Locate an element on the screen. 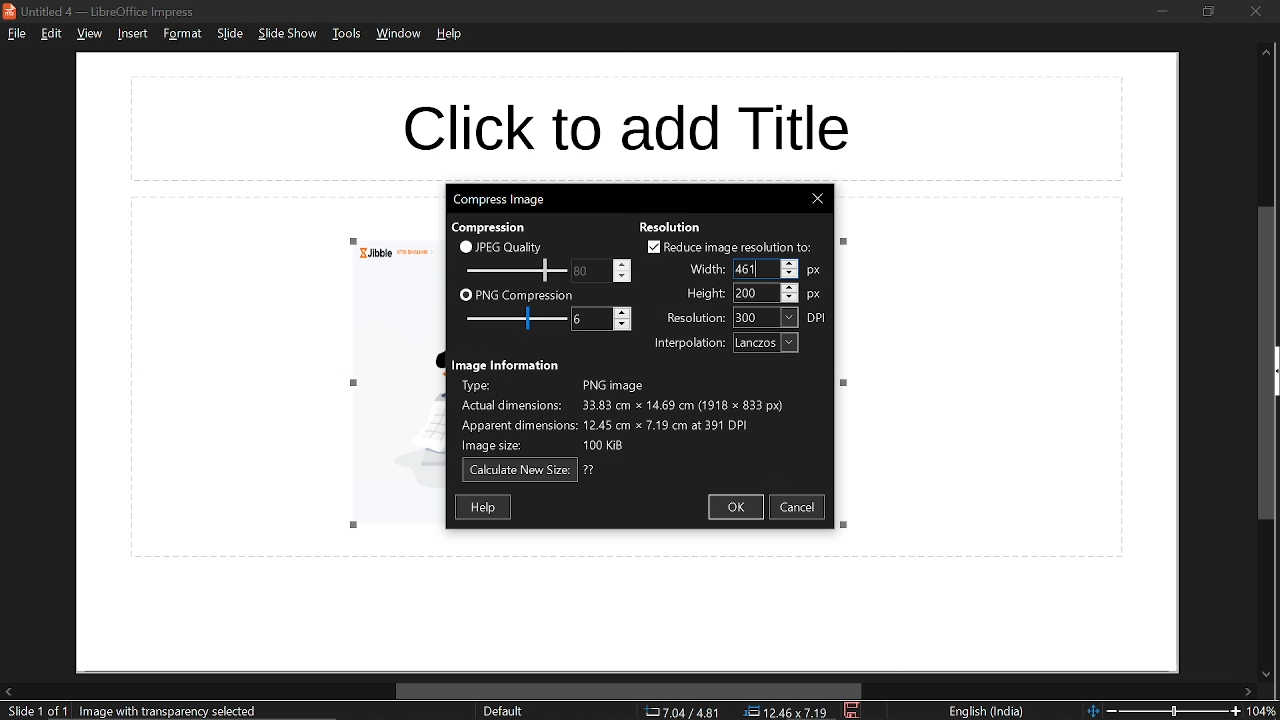  current zoom is located at coordinates (1265, 711).